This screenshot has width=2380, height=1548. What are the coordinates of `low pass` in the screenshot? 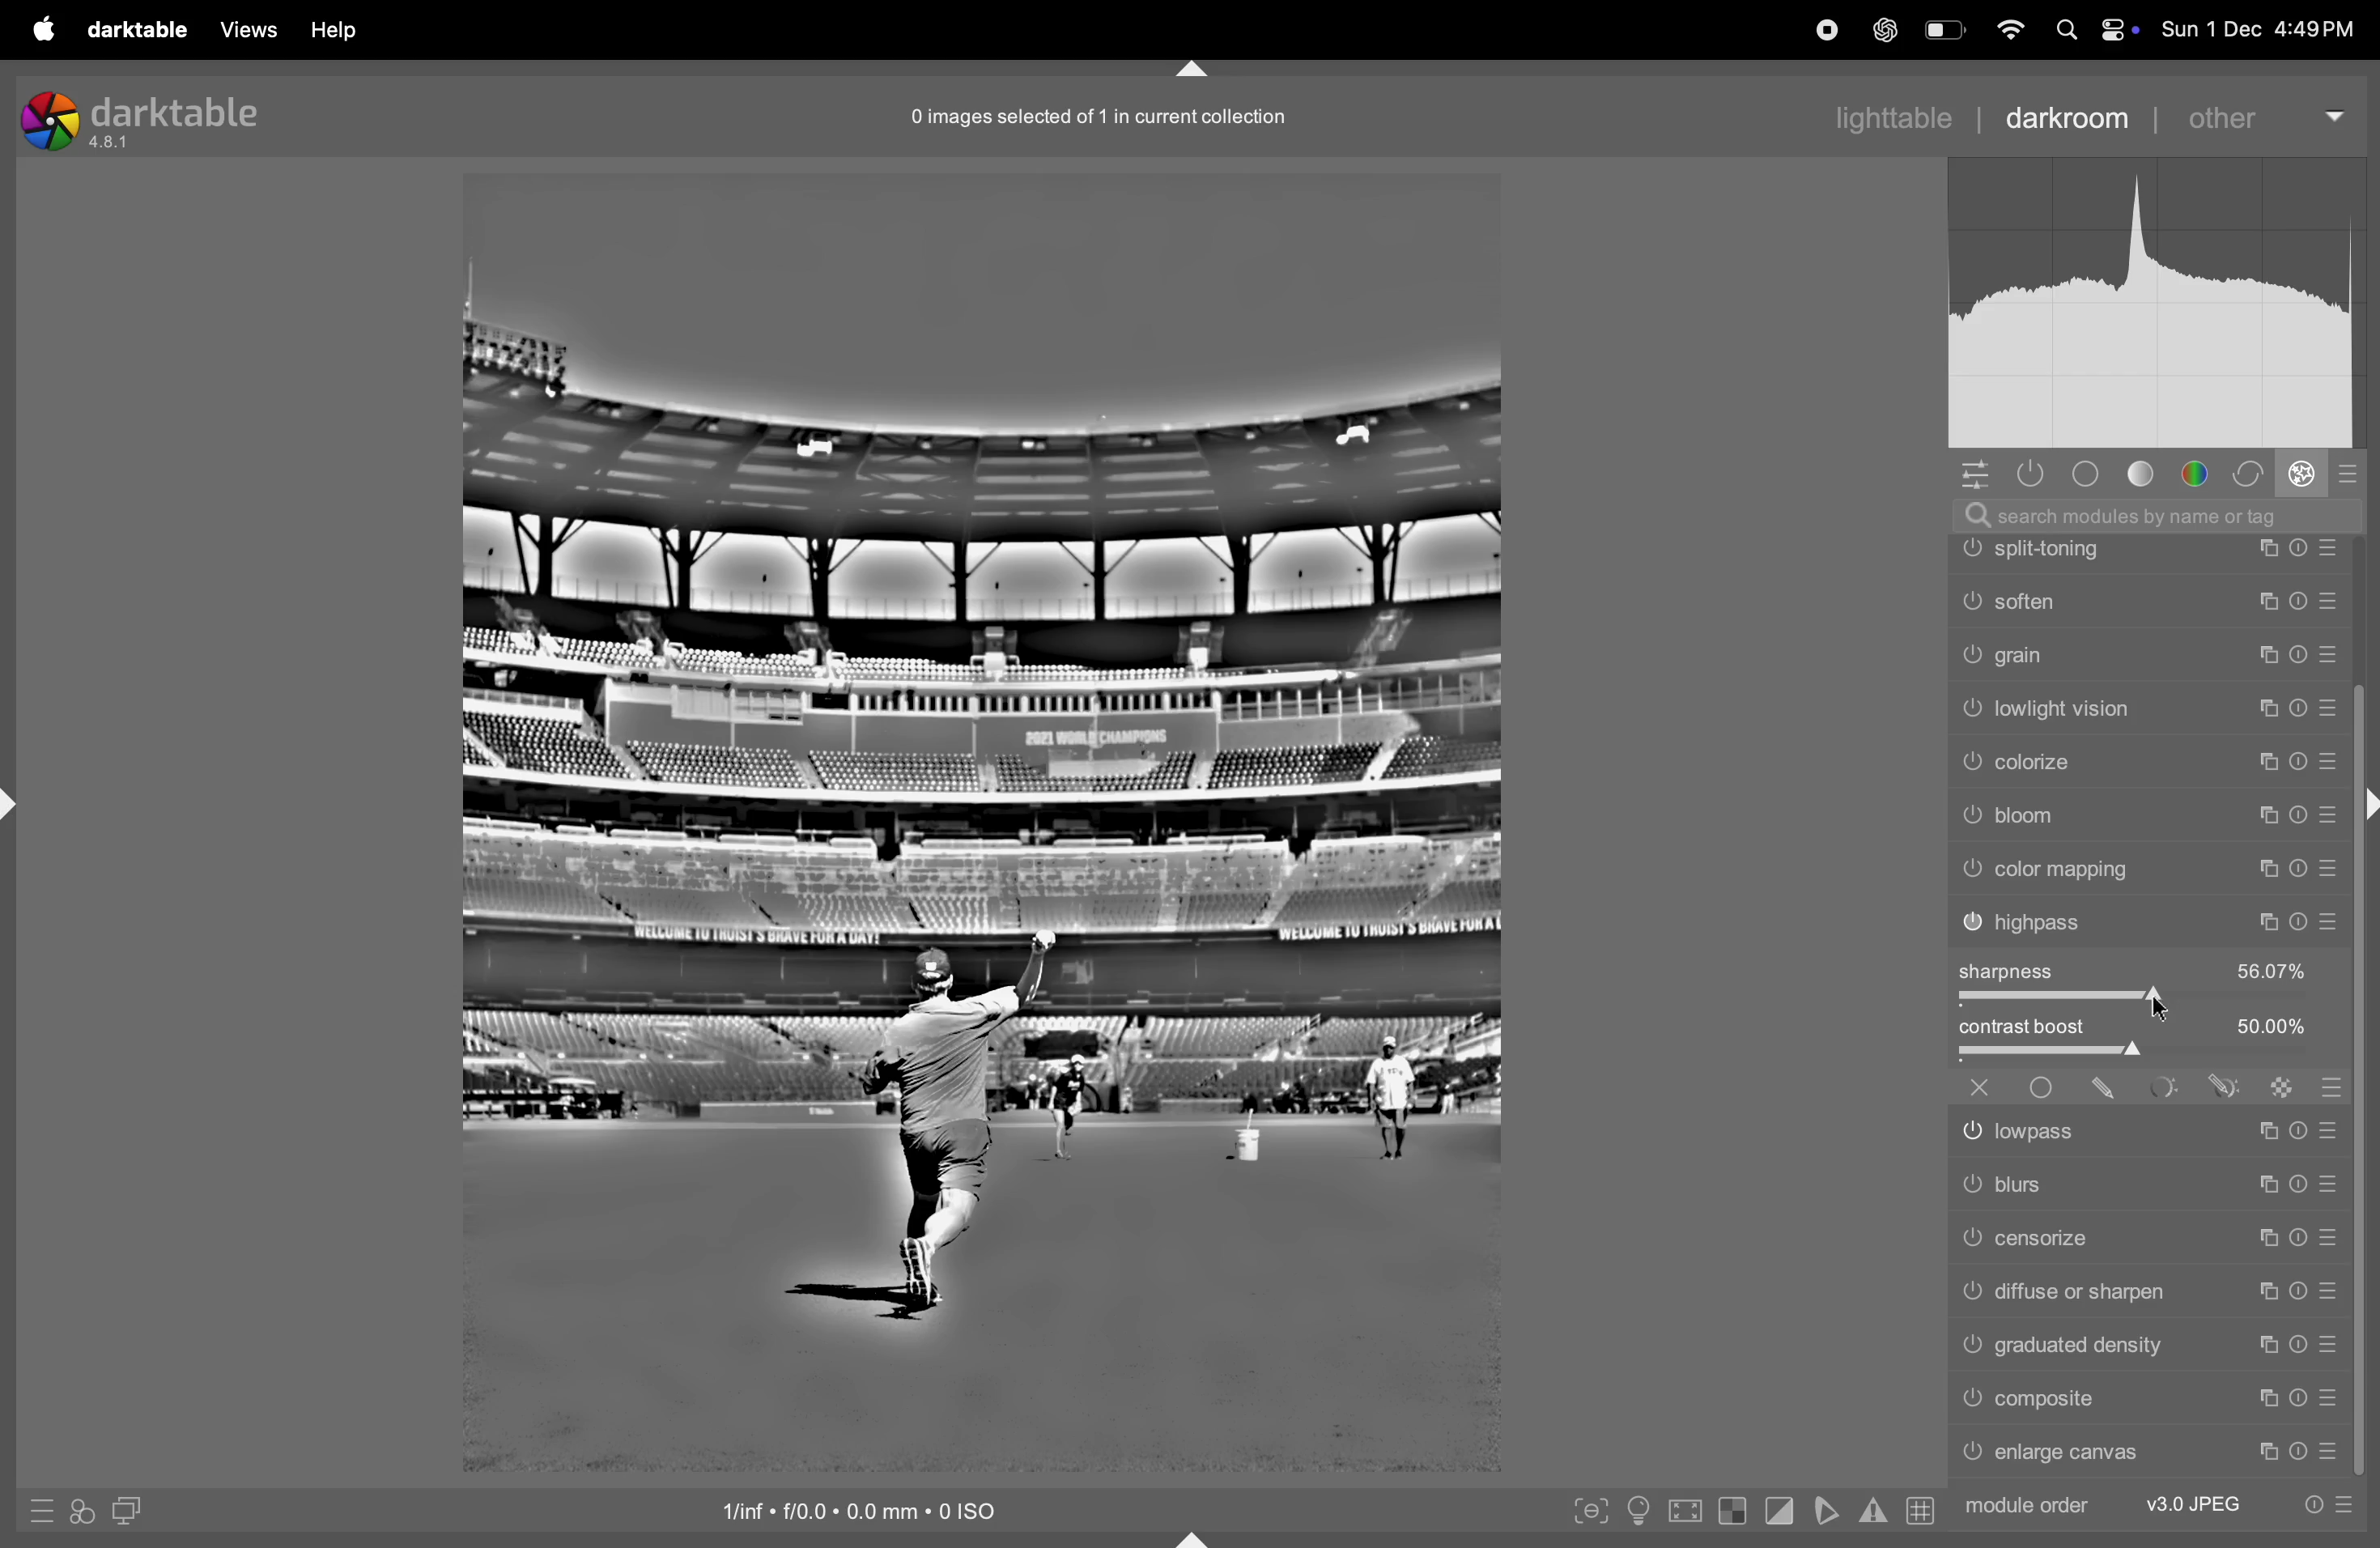 It's located at (2148, 1127).